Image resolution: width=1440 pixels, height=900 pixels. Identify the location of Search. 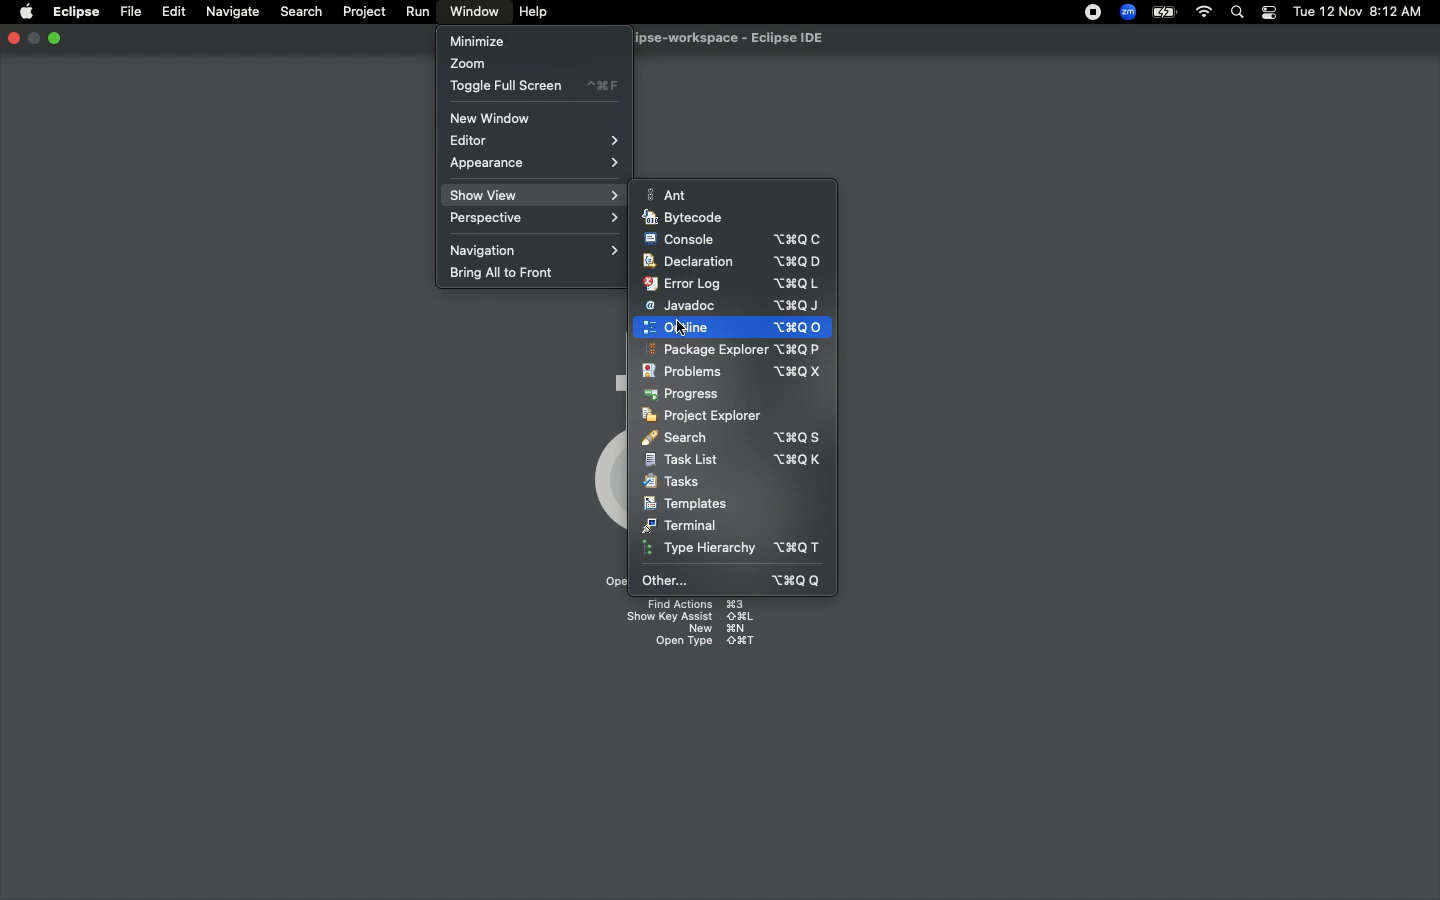
(300, 10).